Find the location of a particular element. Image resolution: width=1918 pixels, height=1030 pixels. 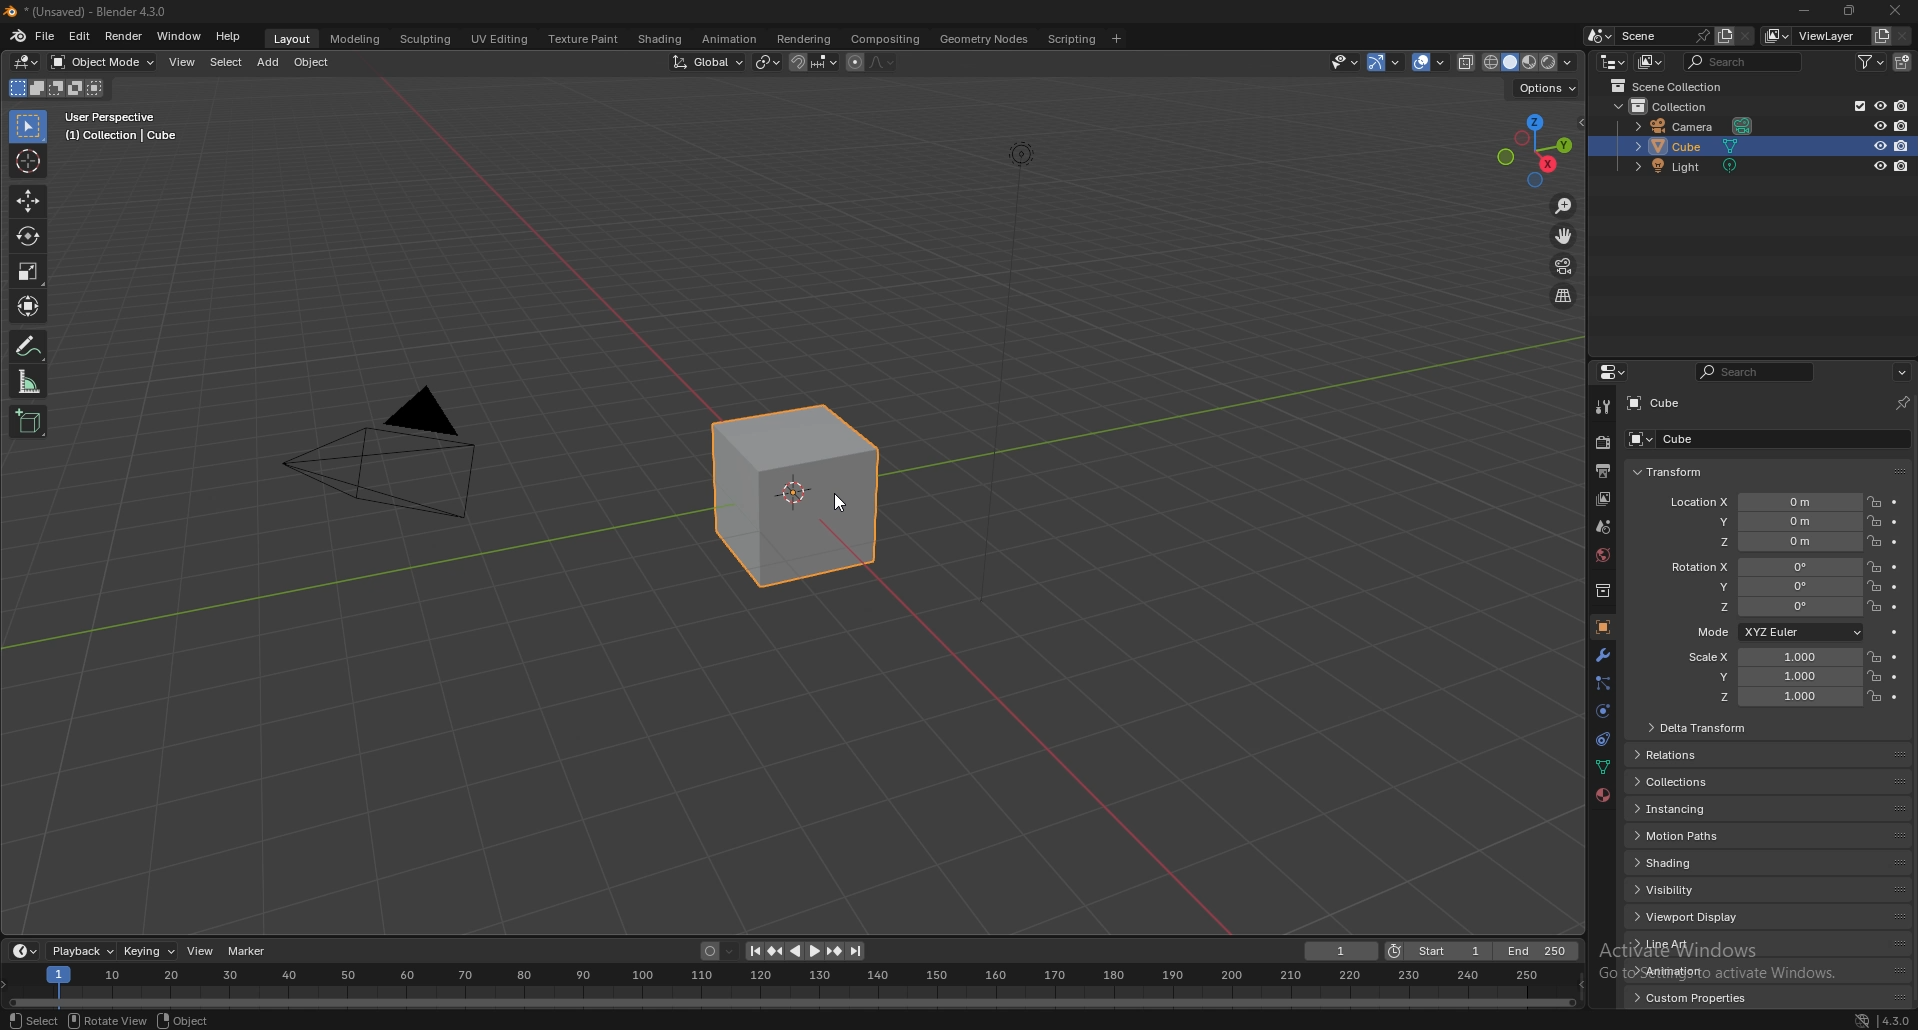

modes is located at coordinates (57, 88).